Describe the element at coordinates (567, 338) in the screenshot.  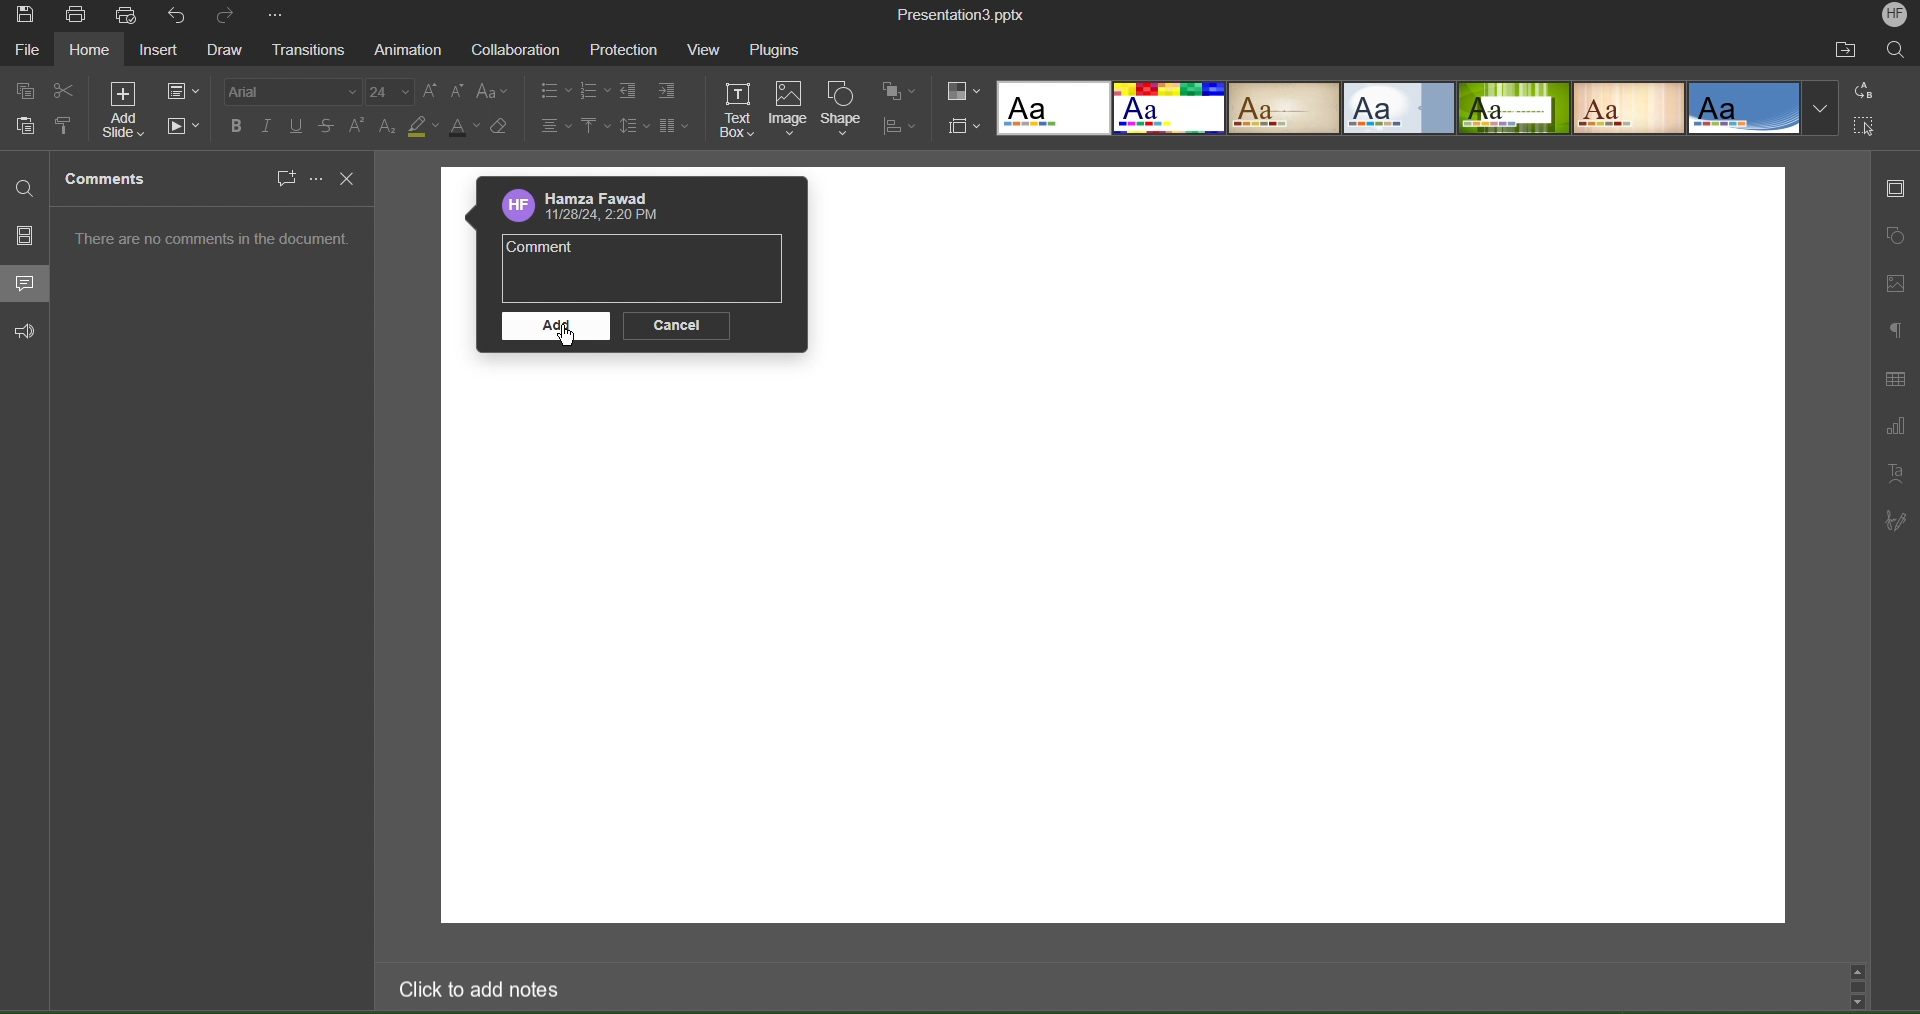
I see `cursor` at that location.